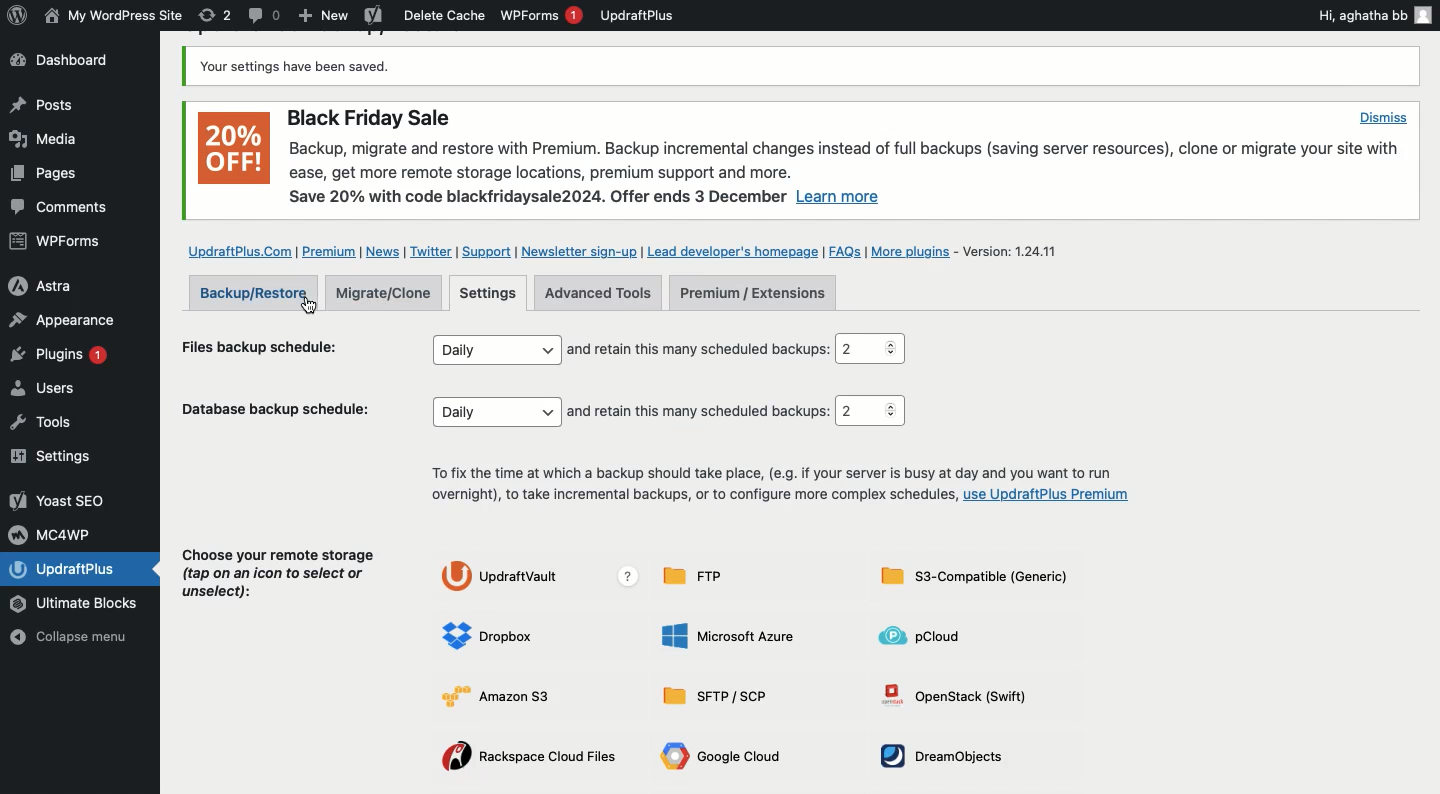 The width and height of the screenshot is (1440, 794). Describe the element at coordinates (497, 350) in the screenshot. I see `Daily` at that location.